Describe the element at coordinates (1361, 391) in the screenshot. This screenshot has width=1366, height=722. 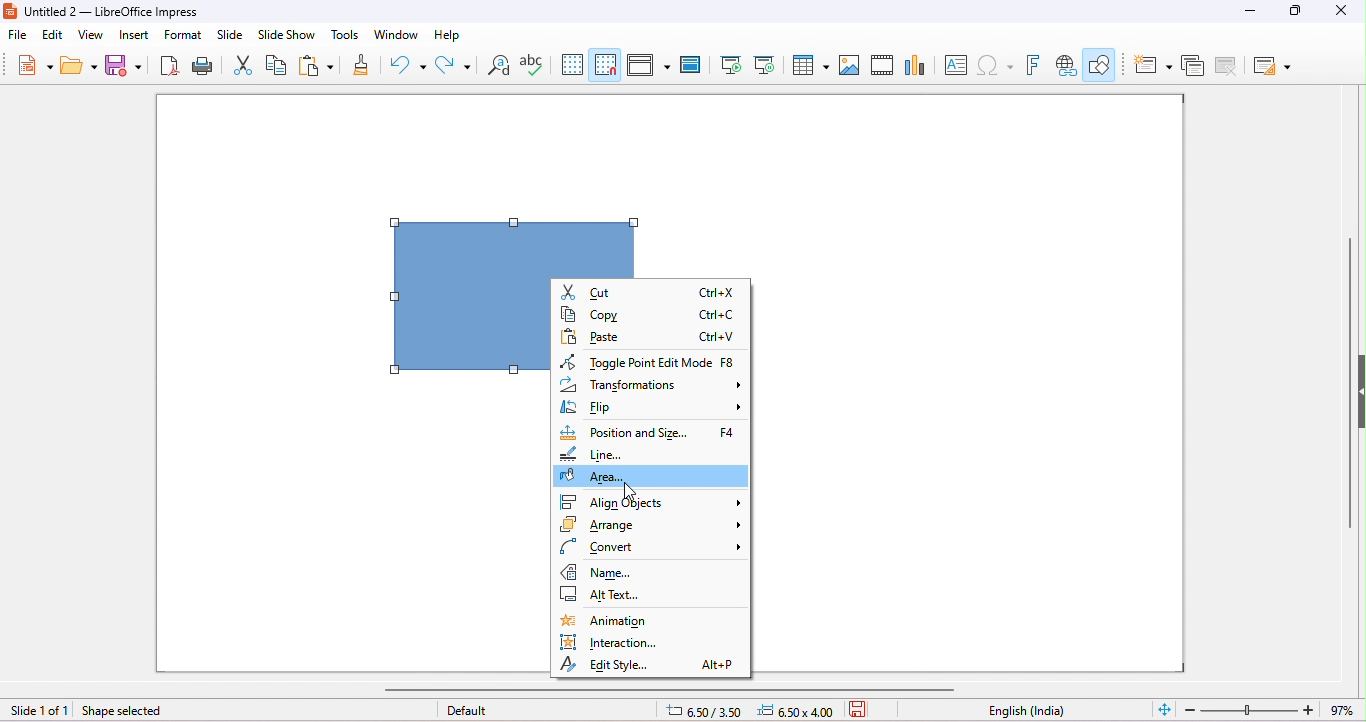
I see `Expand/Collapse sidebar` at that location.